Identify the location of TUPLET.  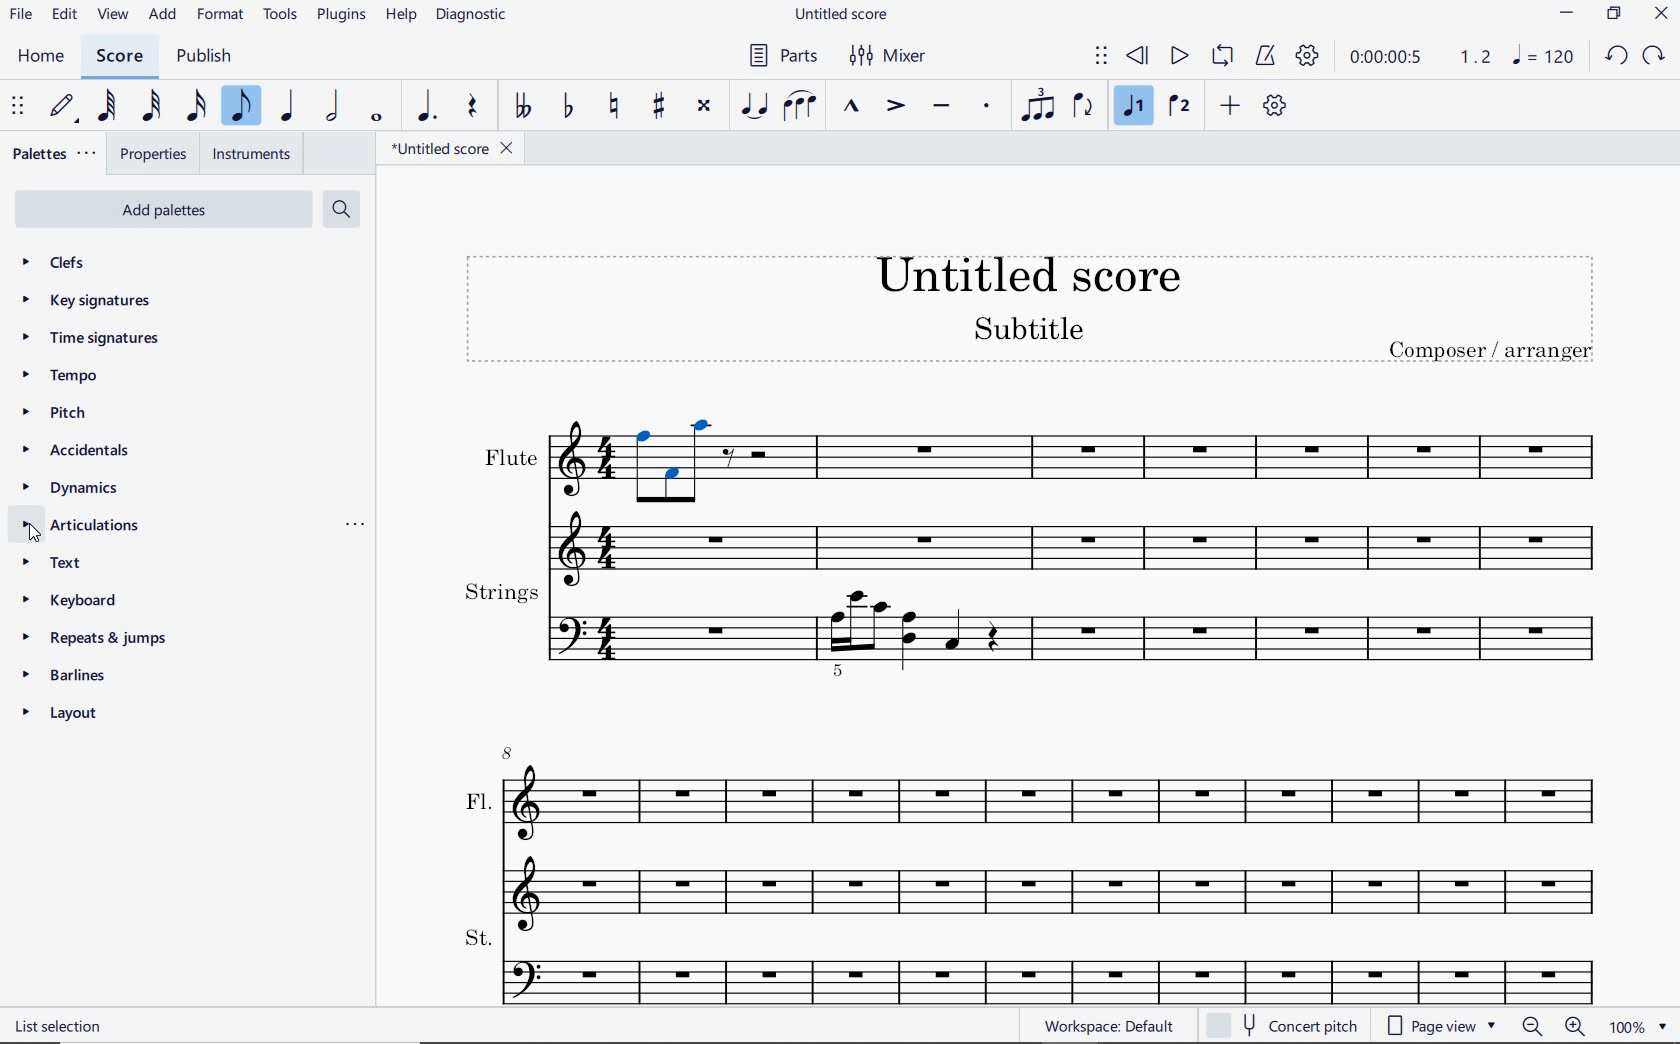
(1036, 104).